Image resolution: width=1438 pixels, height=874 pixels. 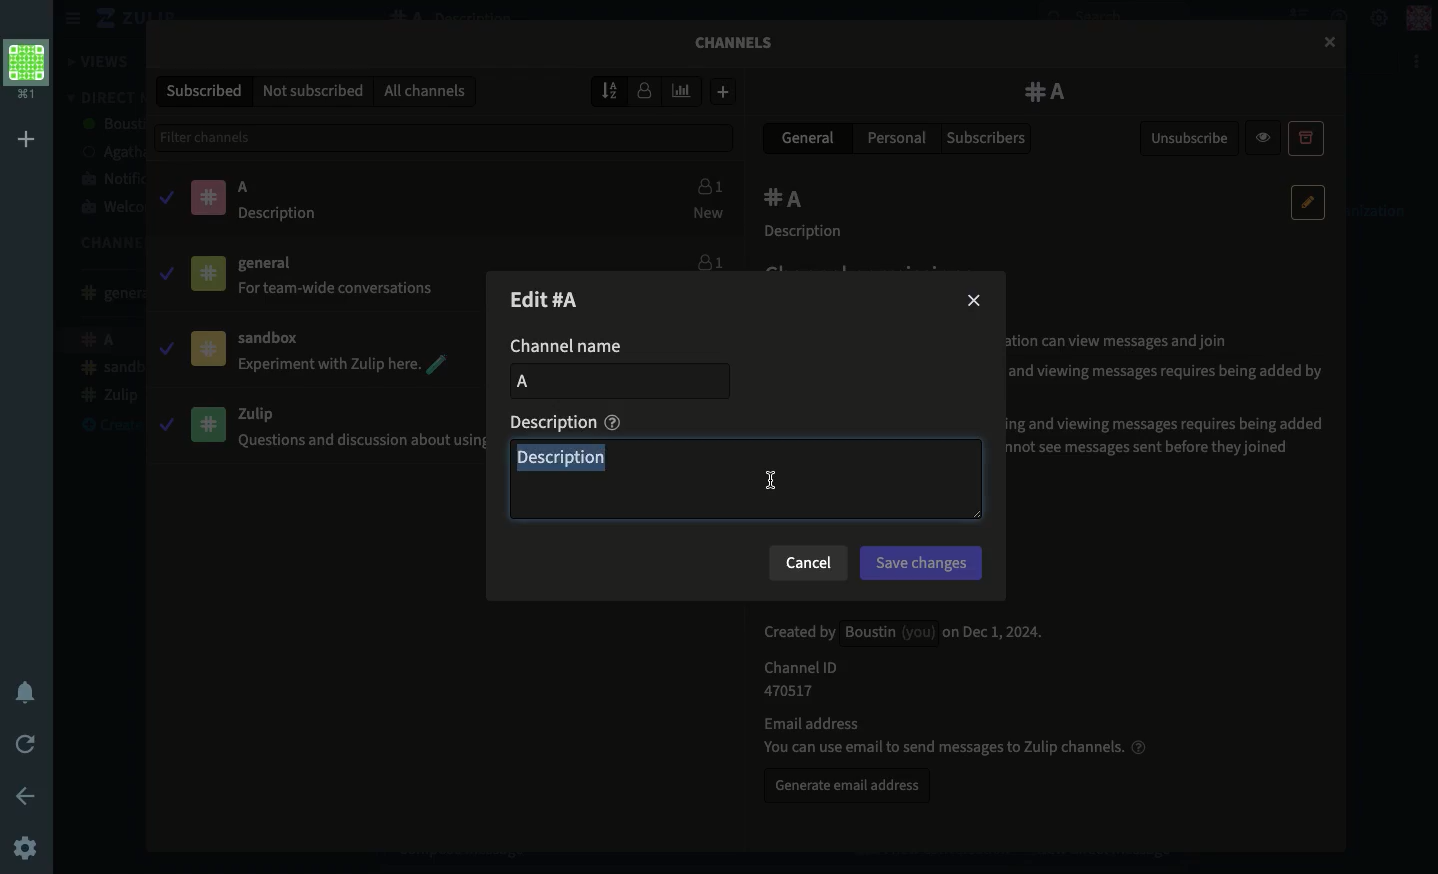 What do you see at coordinates (723, 92) in the screenshot?
I see `Add` at bounding box center [723, 92].